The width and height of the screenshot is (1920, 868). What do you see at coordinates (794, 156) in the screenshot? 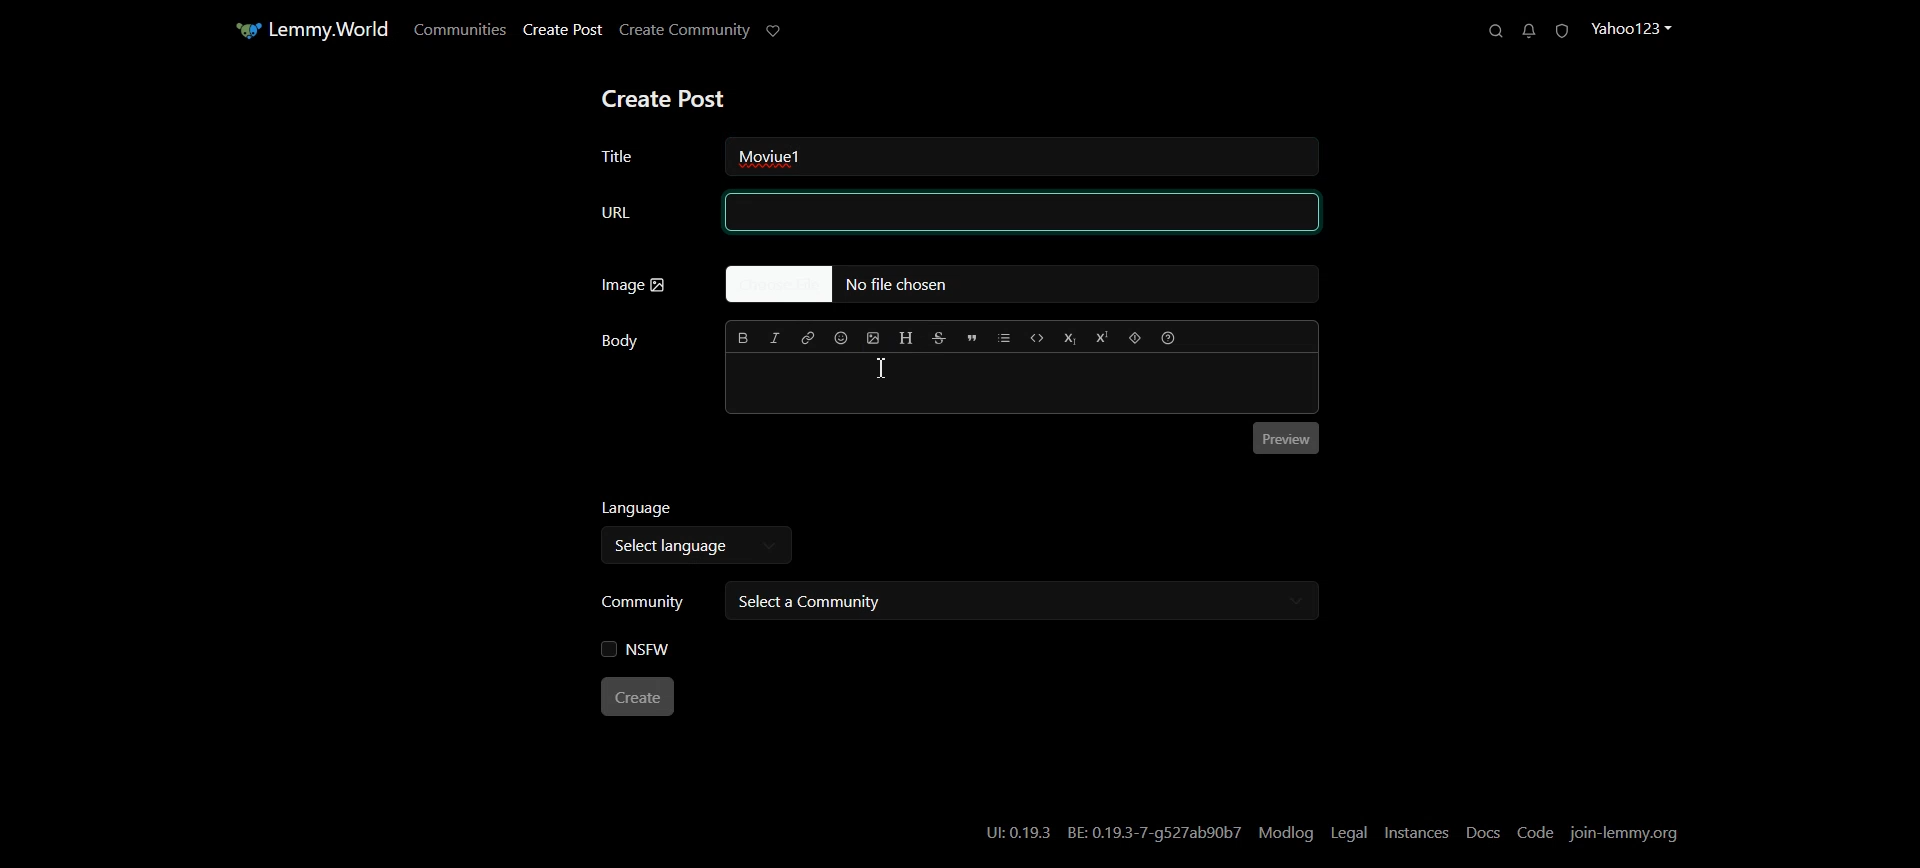
I see `Text` at bounding box center [794, 156].